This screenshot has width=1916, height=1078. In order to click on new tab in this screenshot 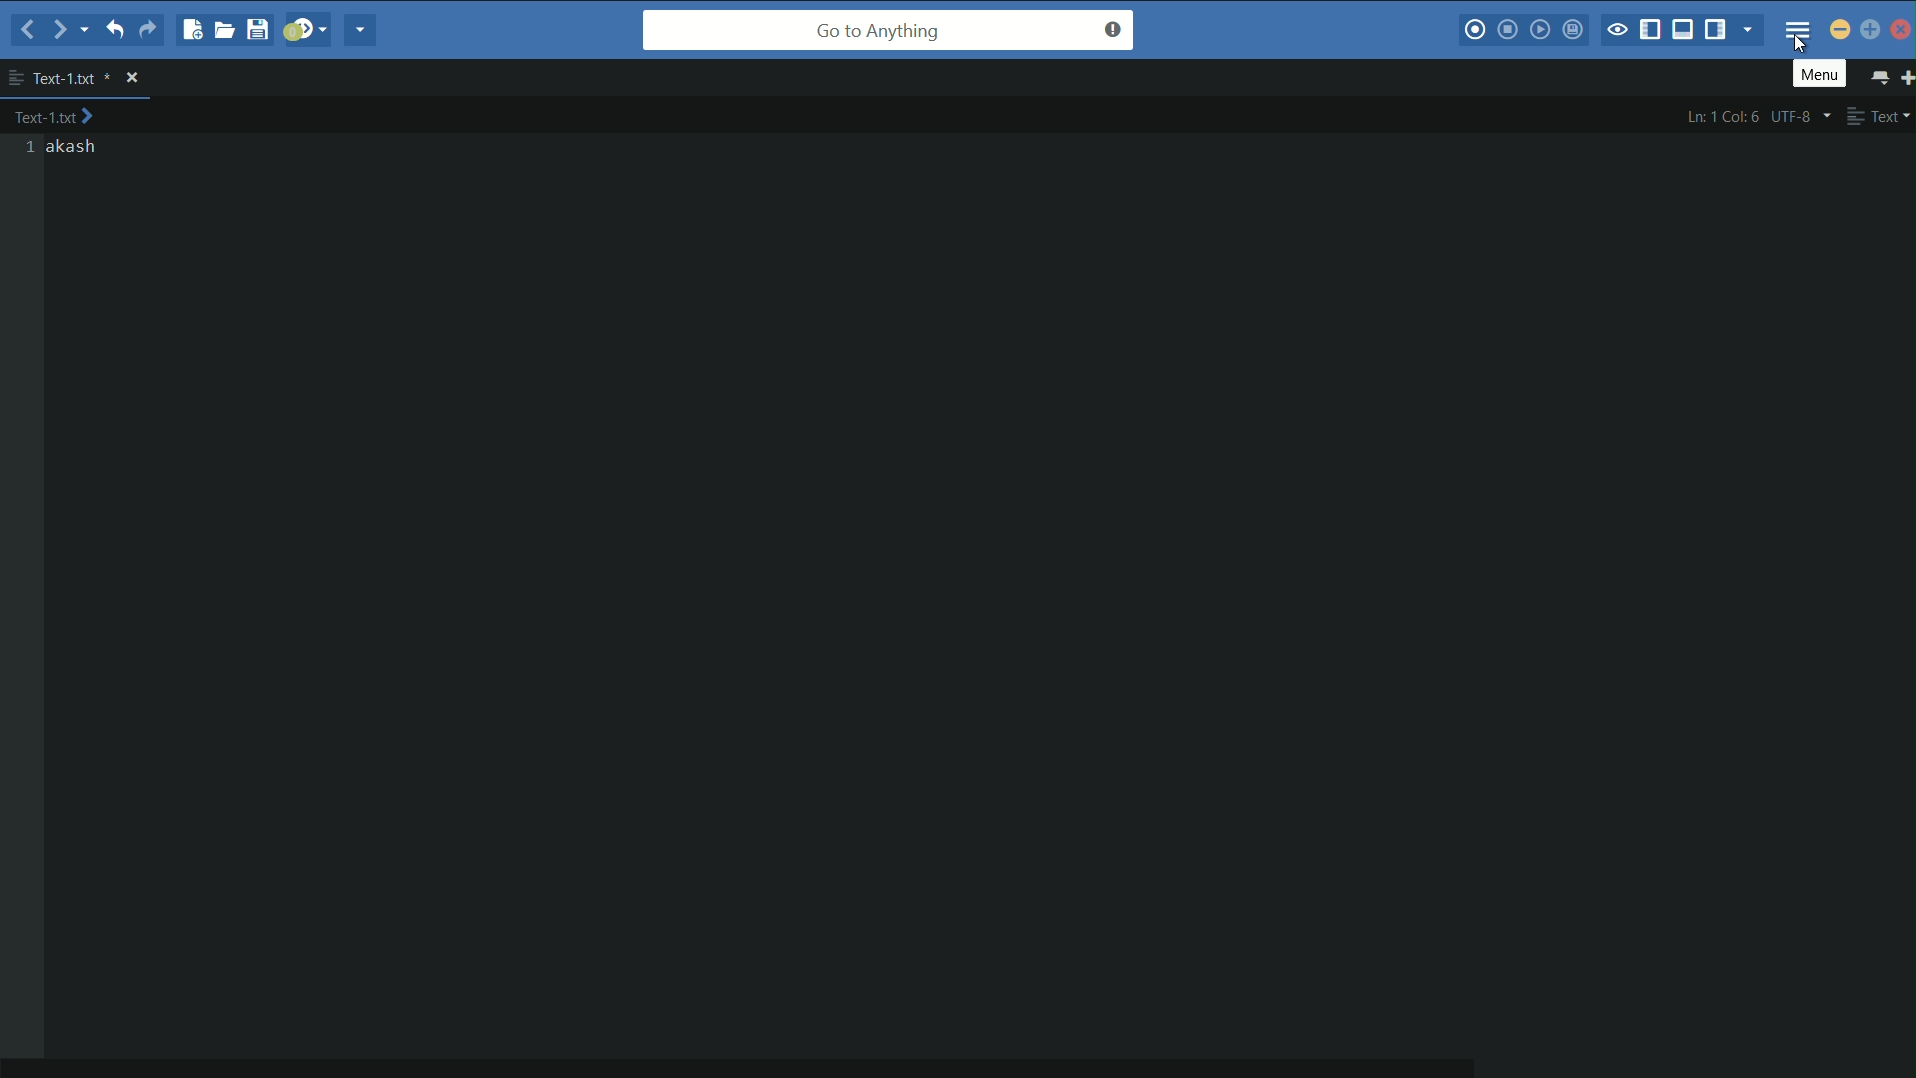, I will do `click(1904, 76)`.